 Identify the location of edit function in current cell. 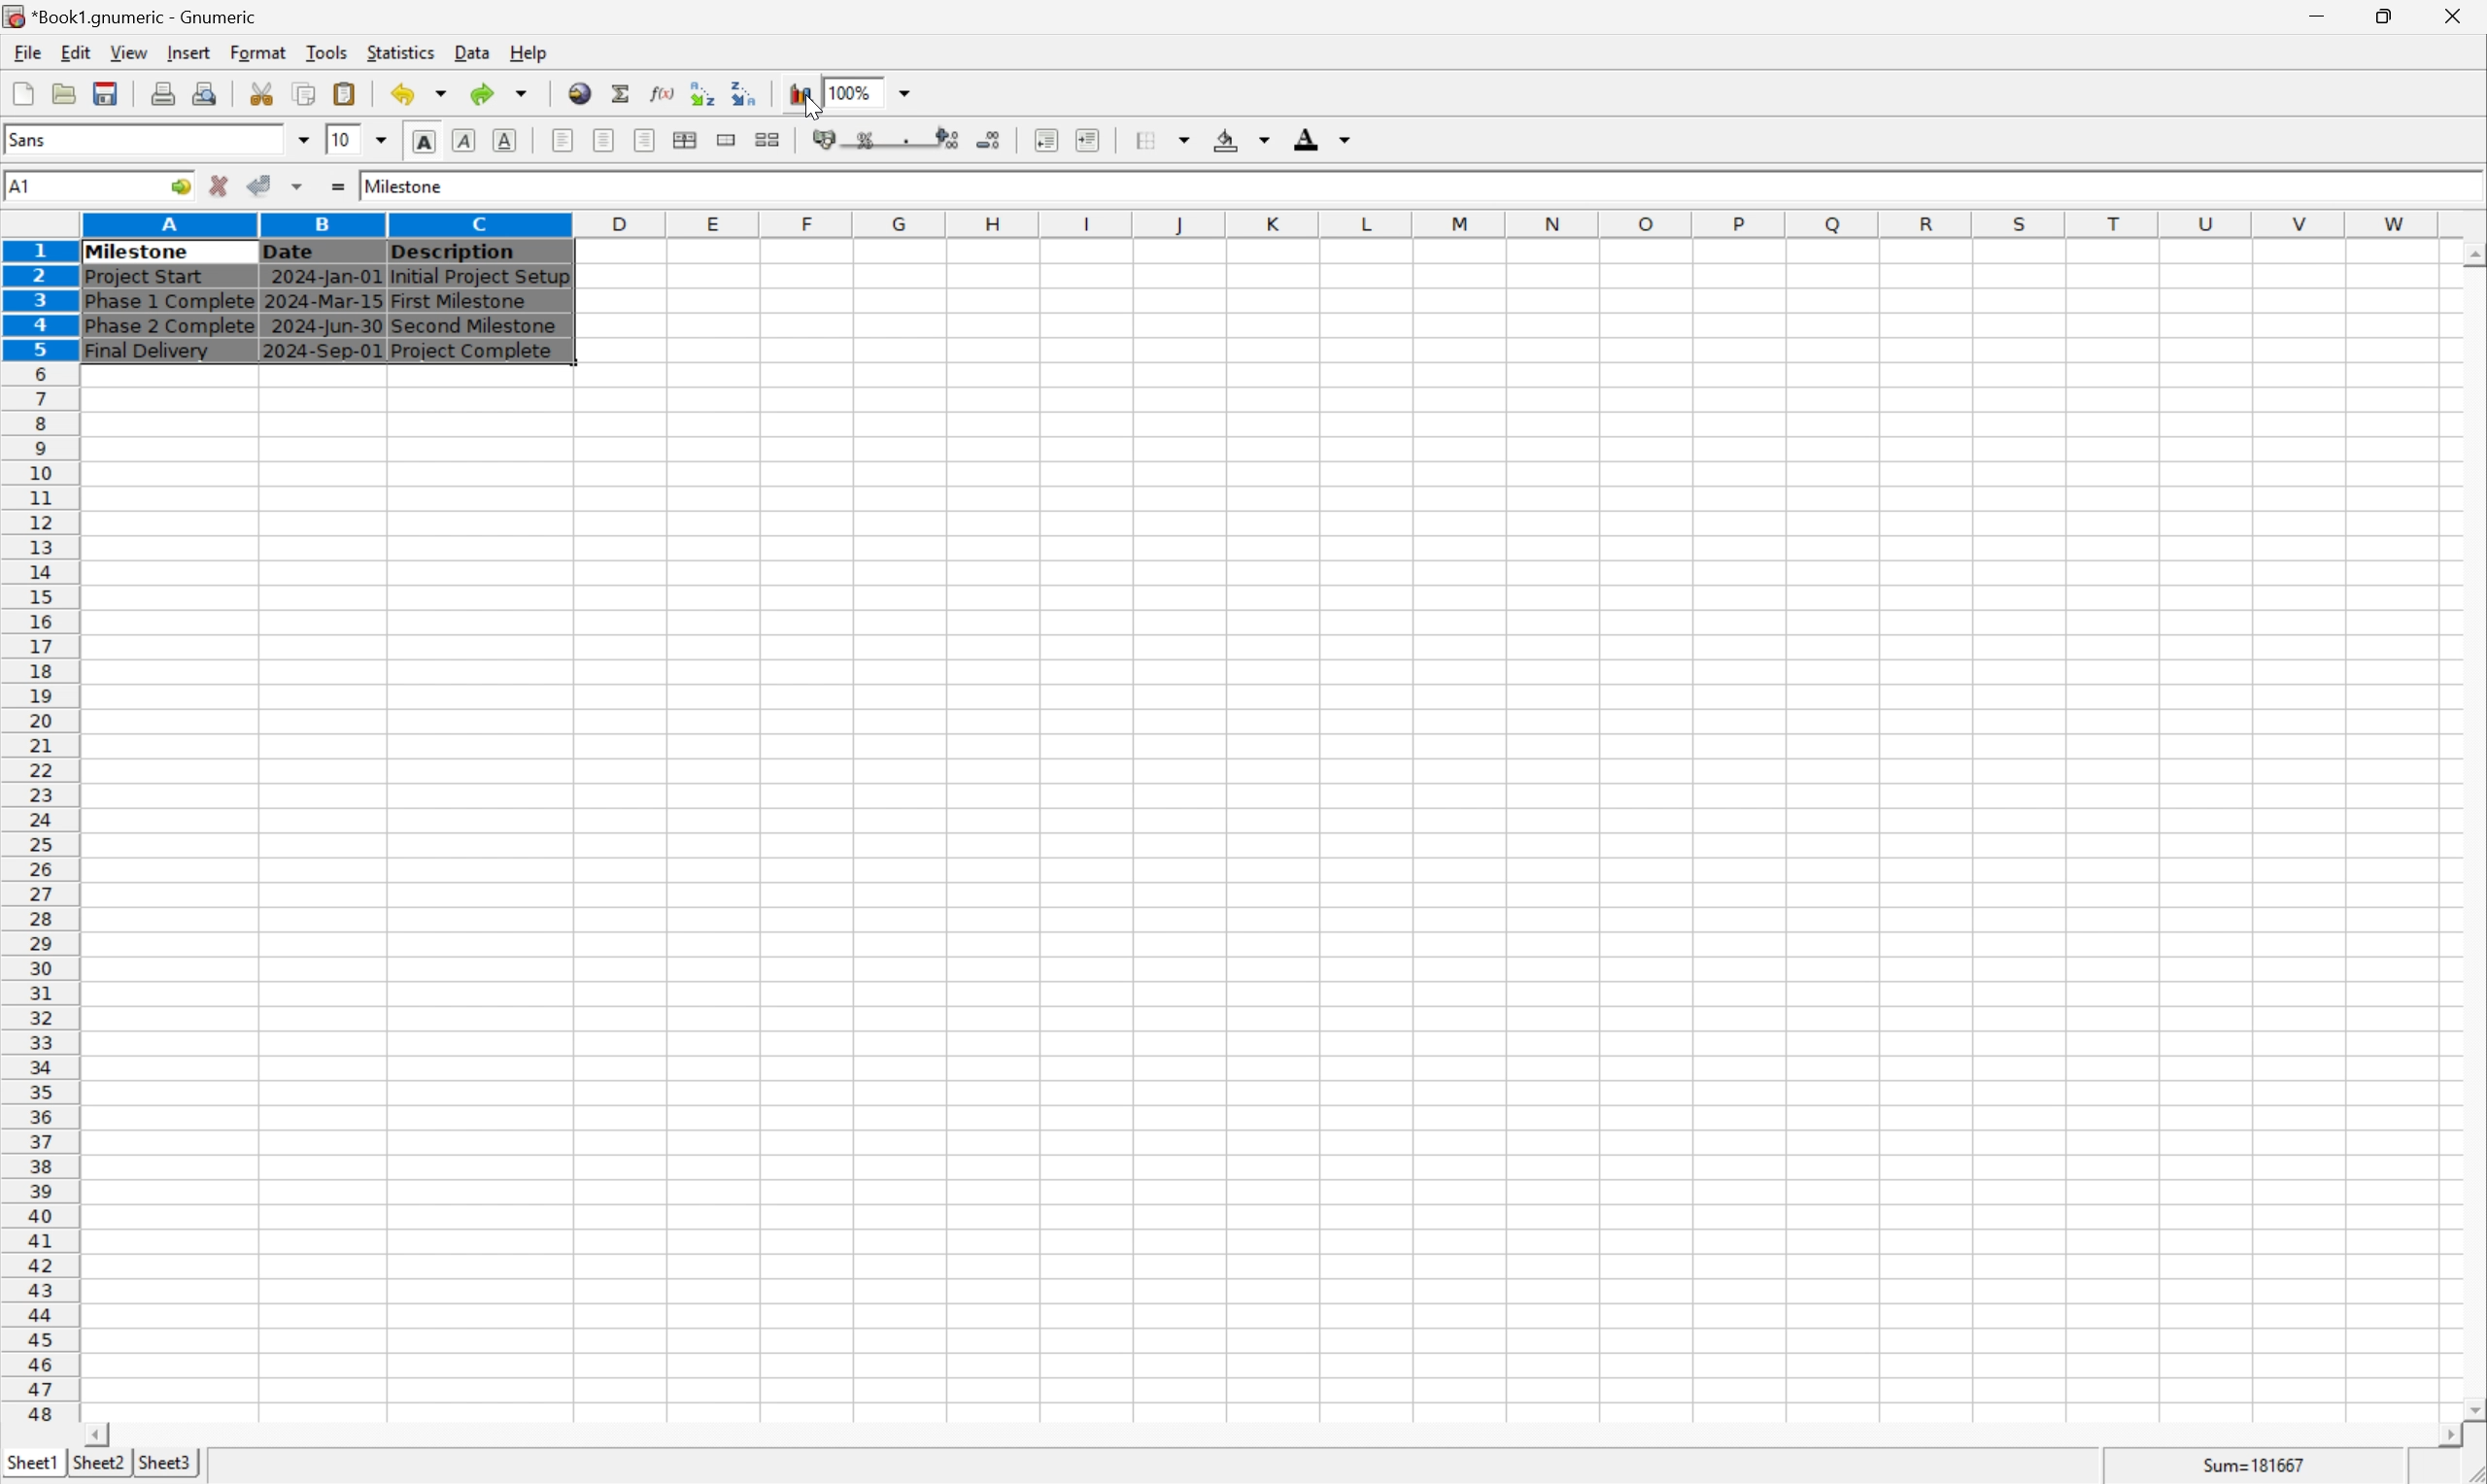
(661, 92).